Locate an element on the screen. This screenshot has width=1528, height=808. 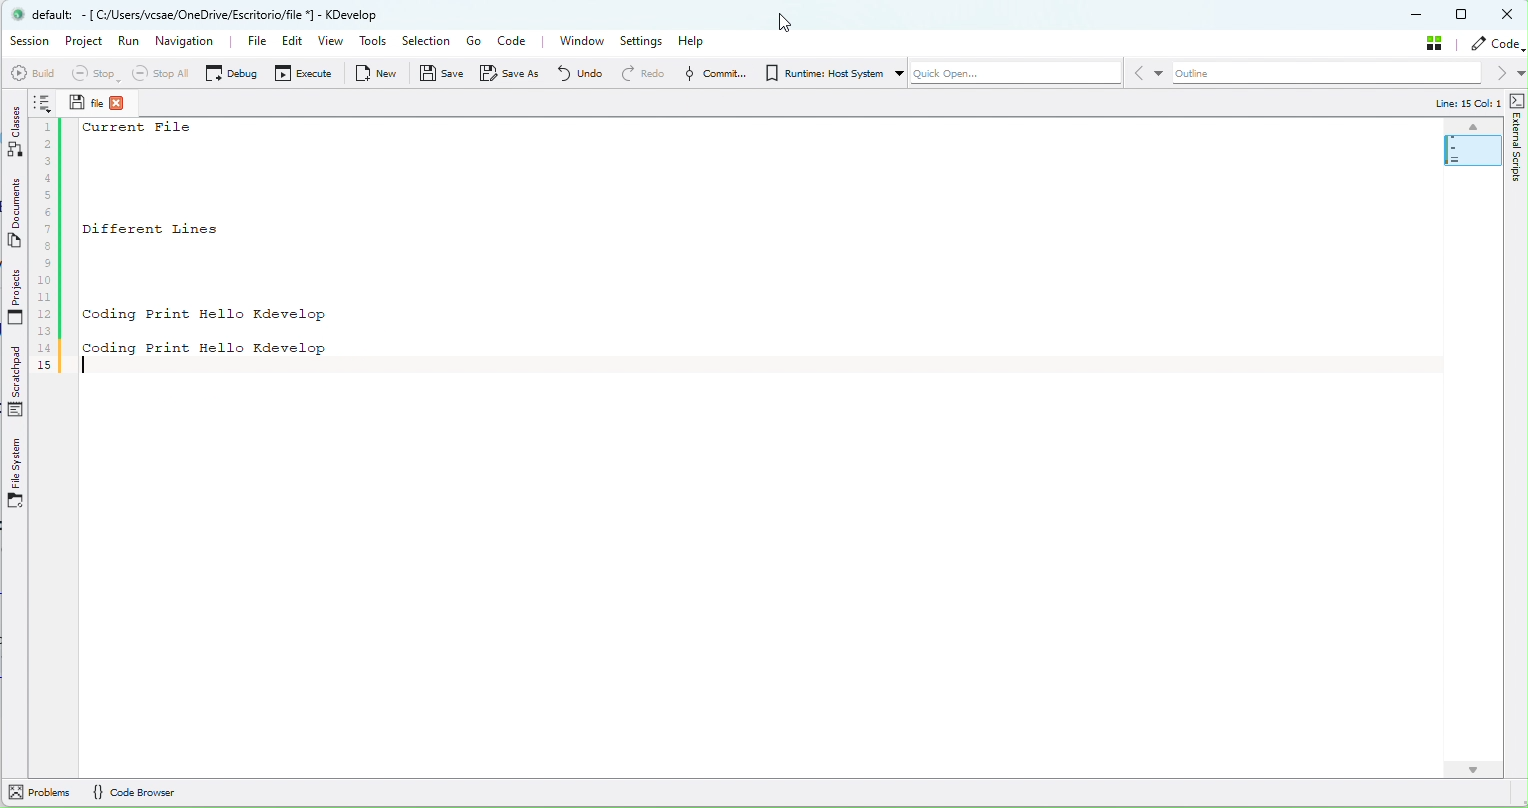
Settings is located at coordinates (644, 41).